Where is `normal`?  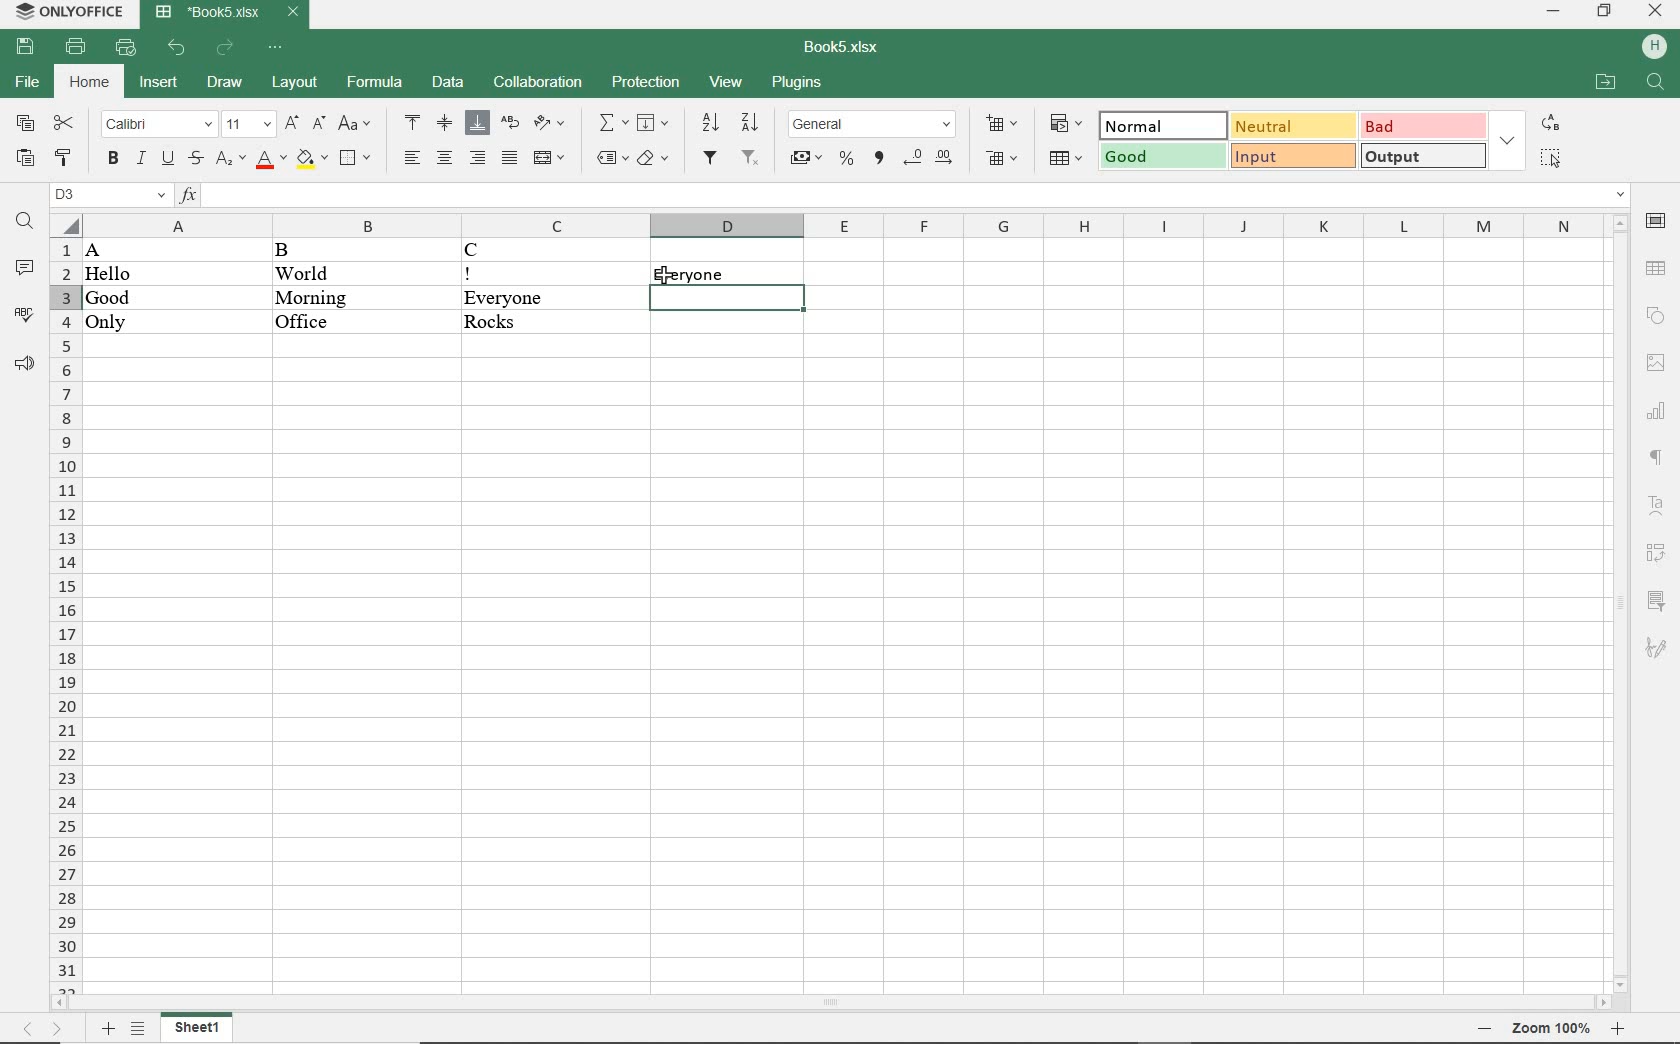 normal is located at coordinates (1162, 124).